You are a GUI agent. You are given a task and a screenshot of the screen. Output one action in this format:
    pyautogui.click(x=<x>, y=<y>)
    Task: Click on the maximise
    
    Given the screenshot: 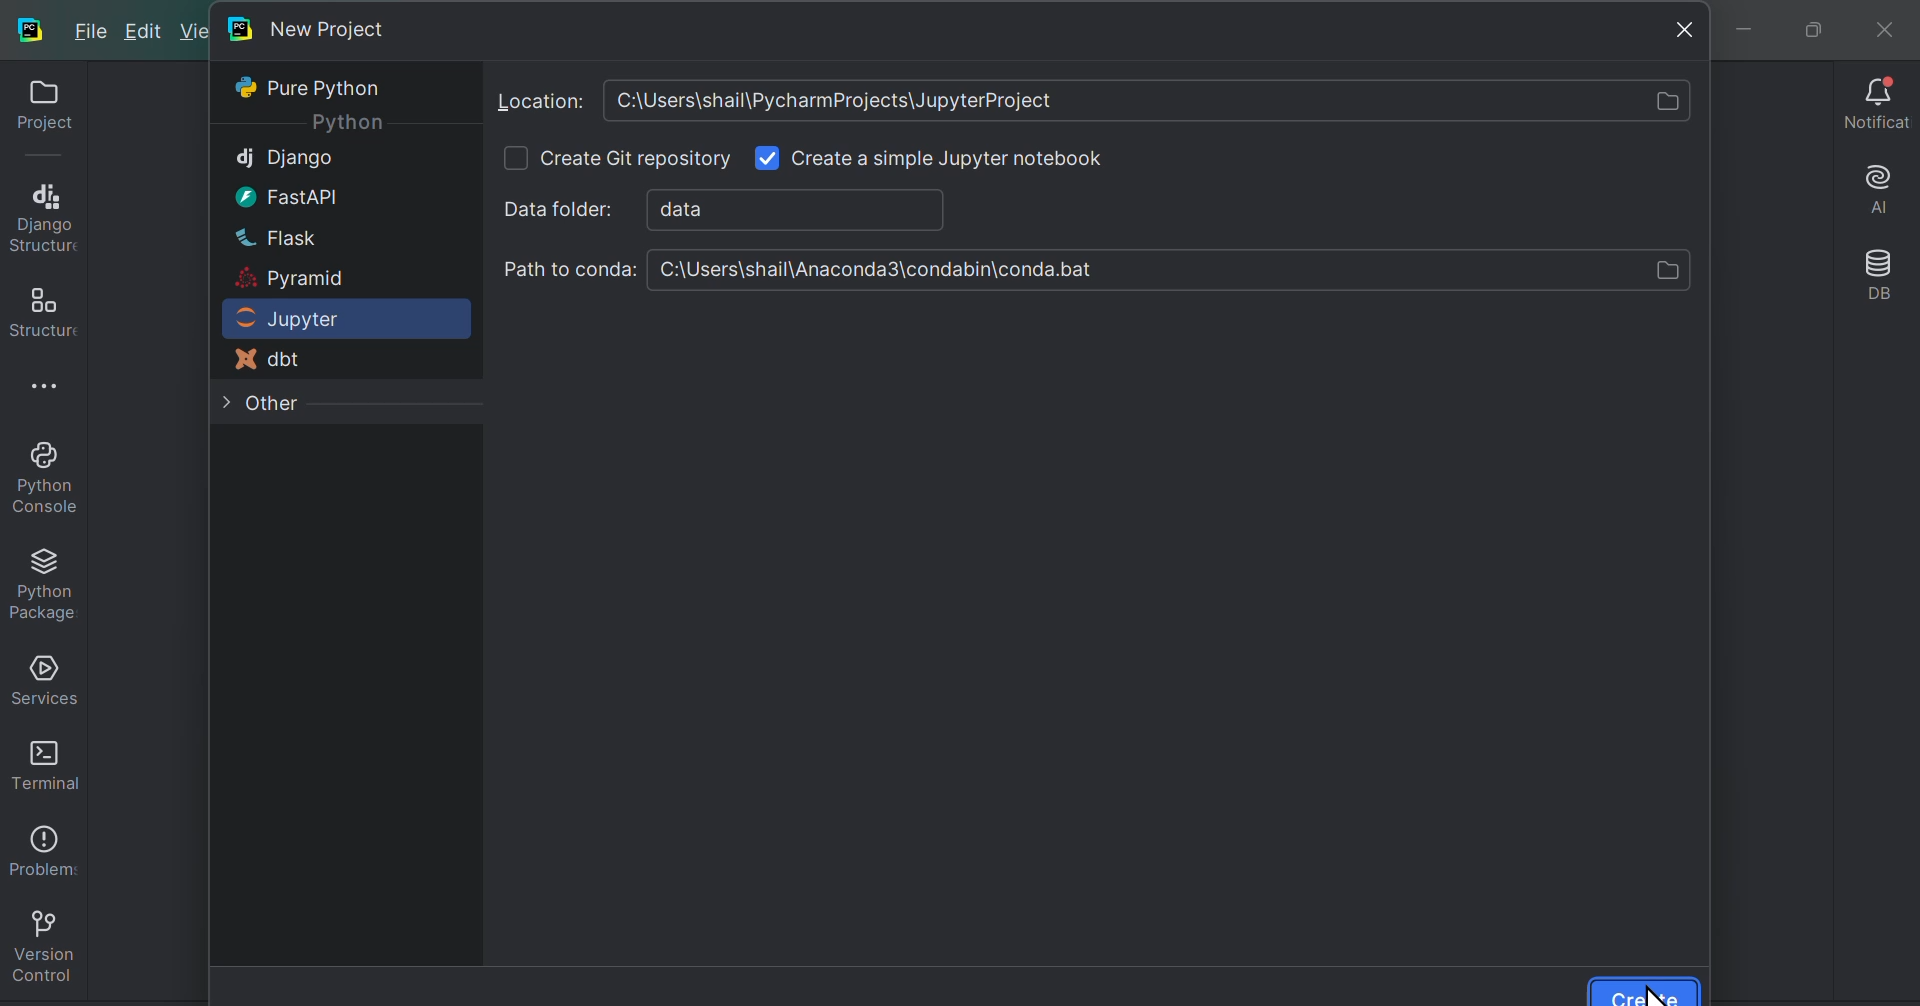 What is the action you would take?
    pyautogui.click(x=1805, y=26)
    